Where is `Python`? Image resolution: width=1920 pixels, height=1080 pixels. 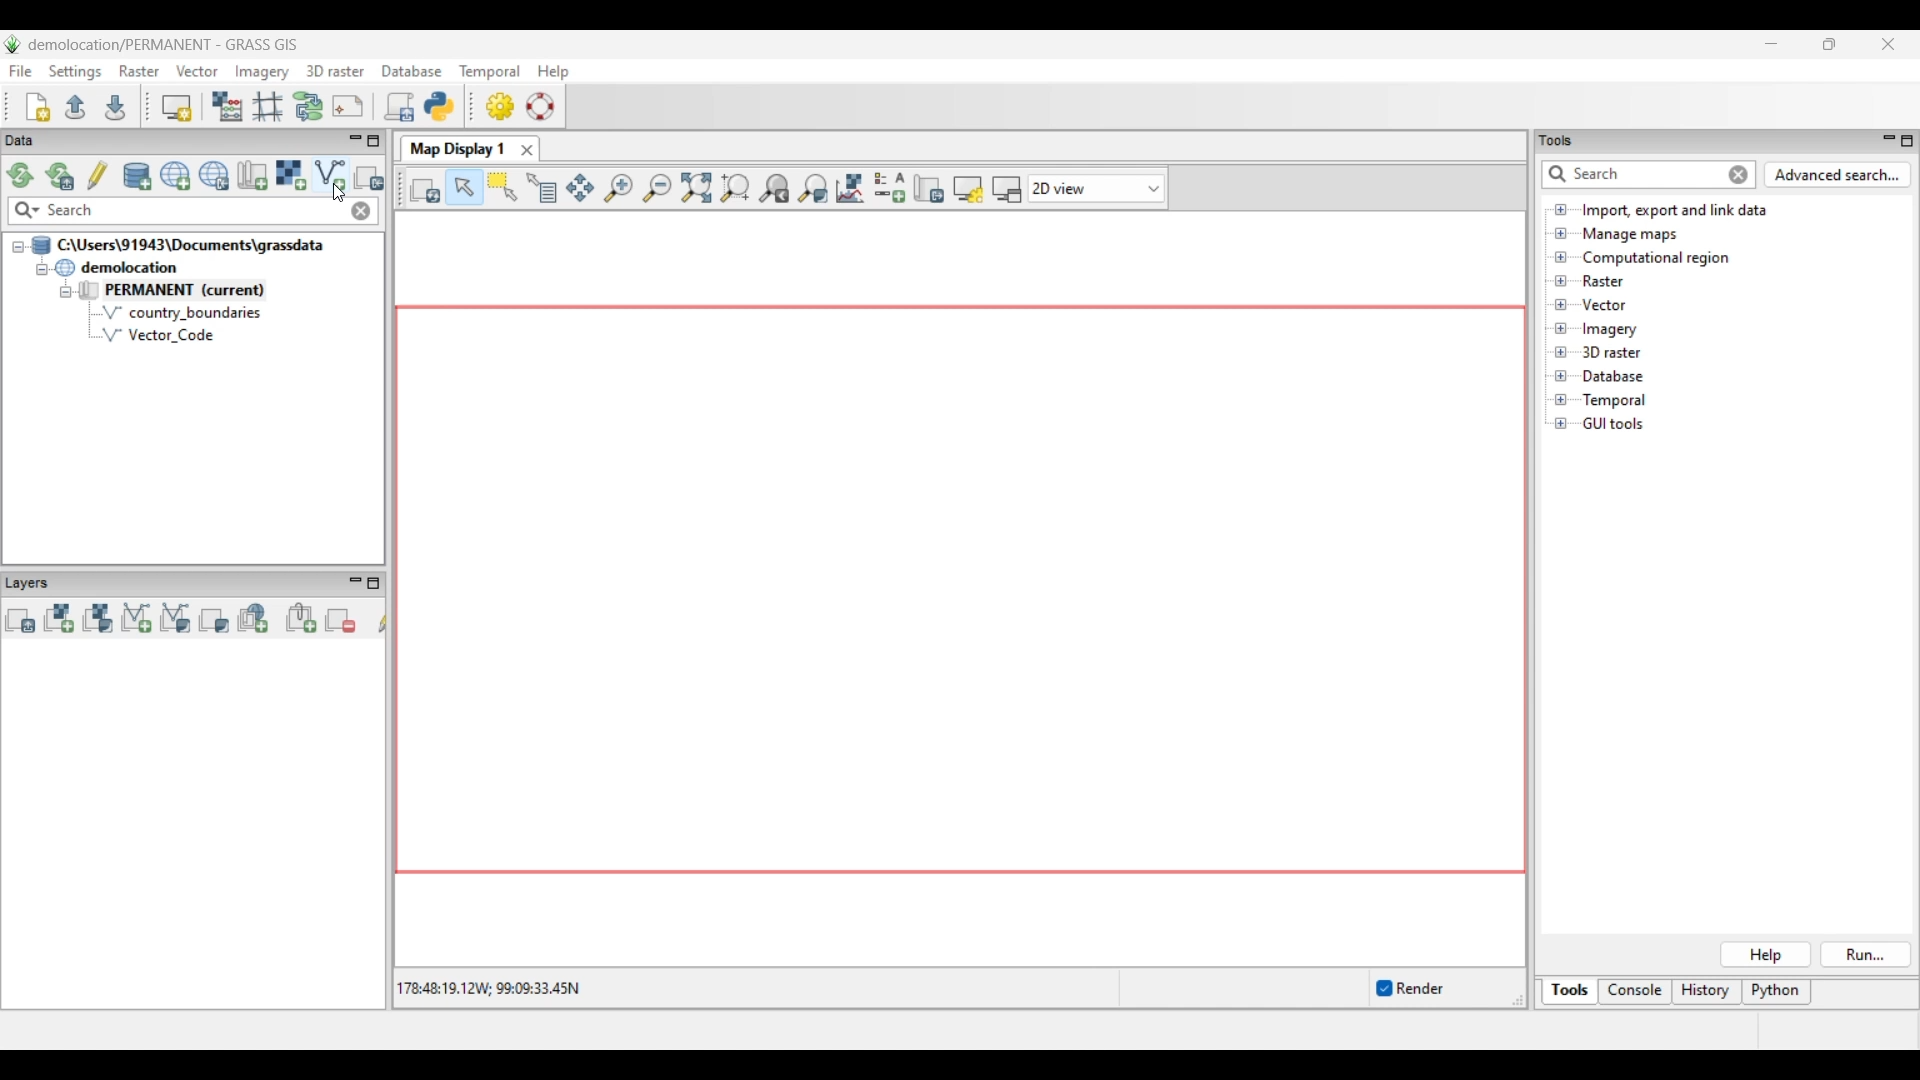
Python is located at coordinates (1778, 993).